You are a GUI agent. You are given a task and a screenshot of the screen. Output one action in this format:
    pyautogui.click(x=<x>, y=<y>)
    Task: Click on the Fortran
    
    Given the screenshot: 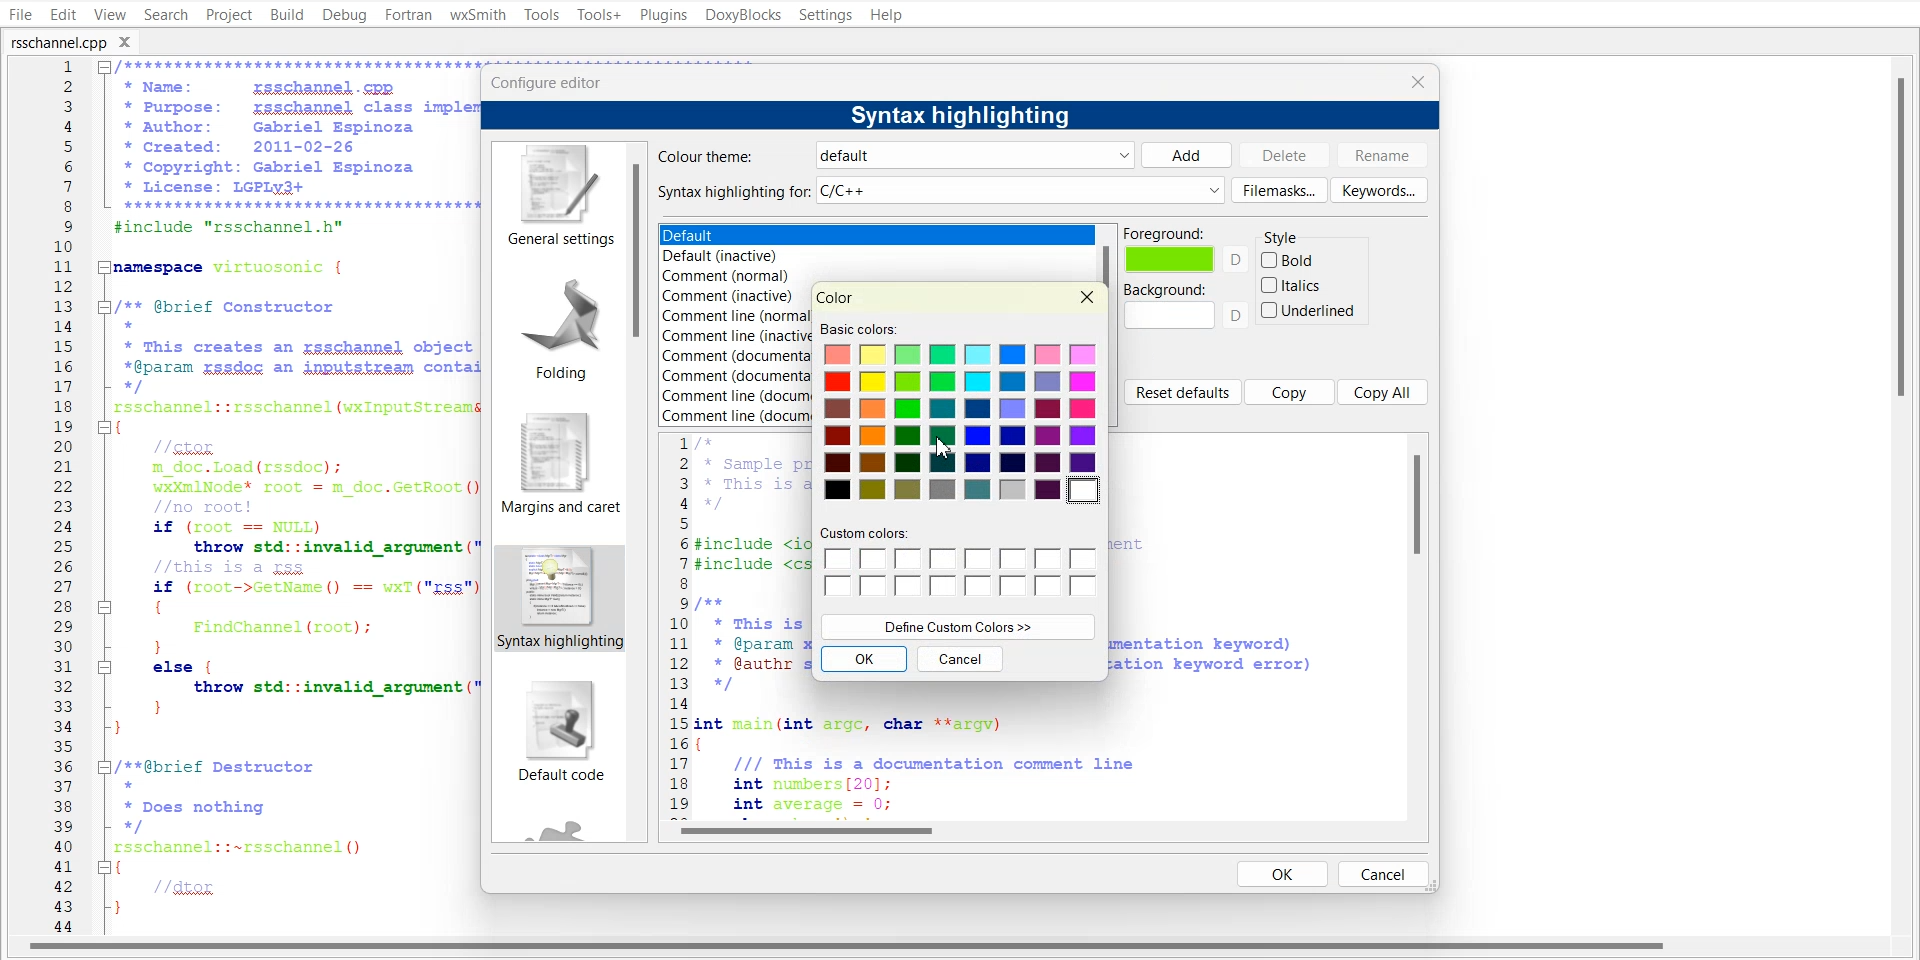 What is the action you would take?
    pyautogui.click(x=408, y=15)
    